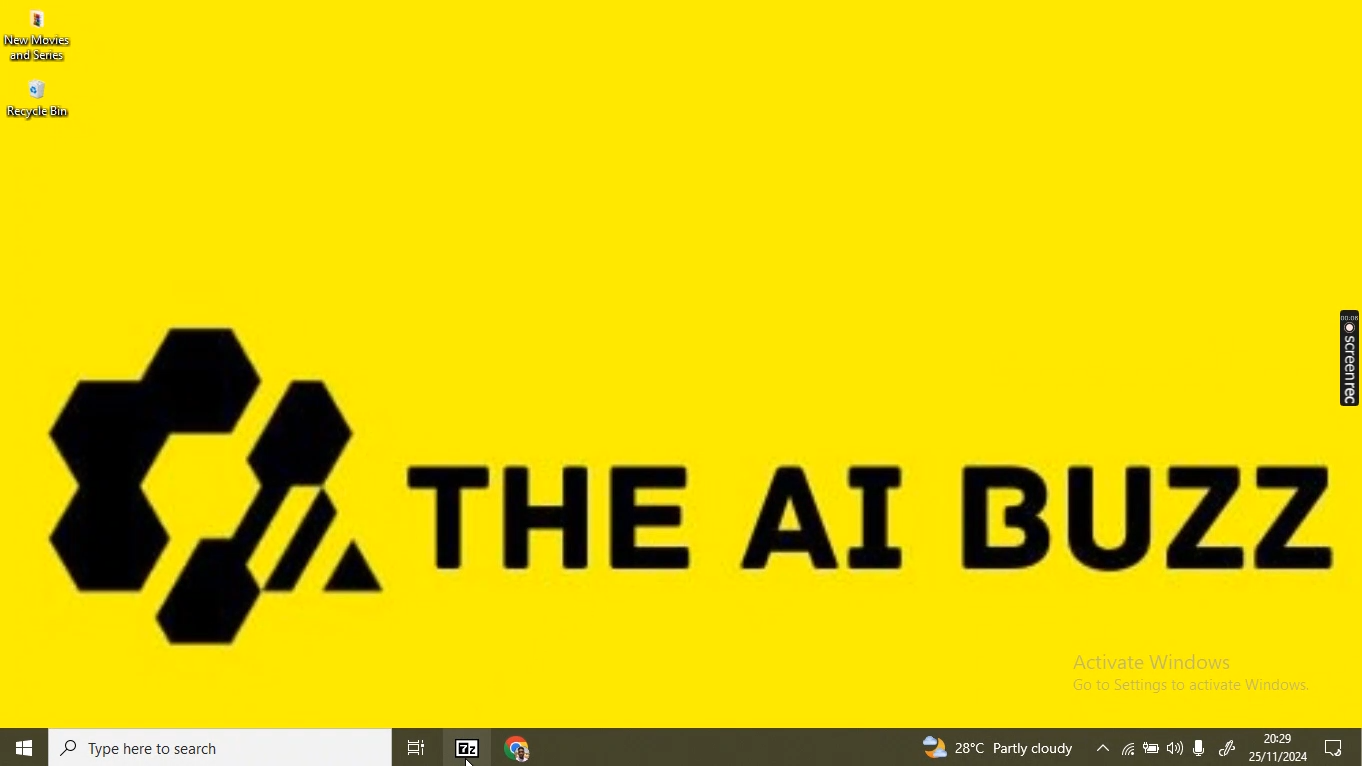 This screenshot has height=766, width=1362. Describe the element at coordinates (465, 748) in the screenshot. I see `7-Zip` at that location.